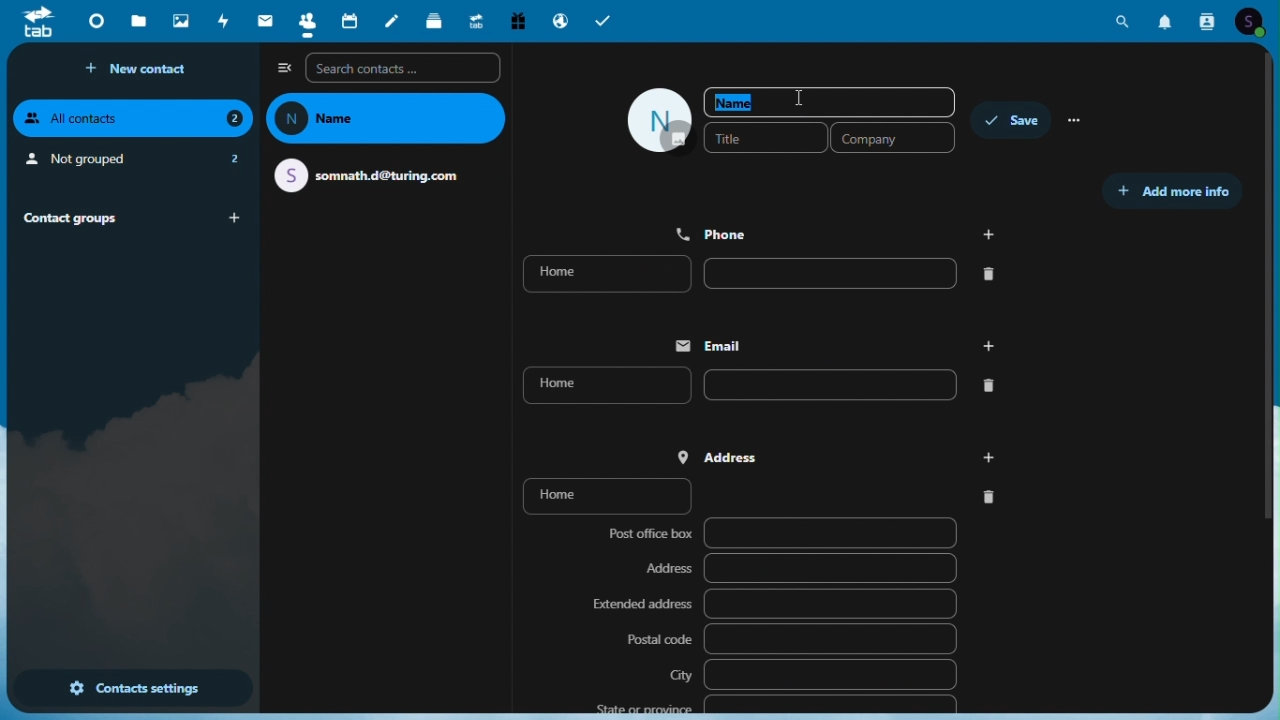 The height and width of the screenshot is (720, 1280). I want to click on Postal code, so click(790, 638).